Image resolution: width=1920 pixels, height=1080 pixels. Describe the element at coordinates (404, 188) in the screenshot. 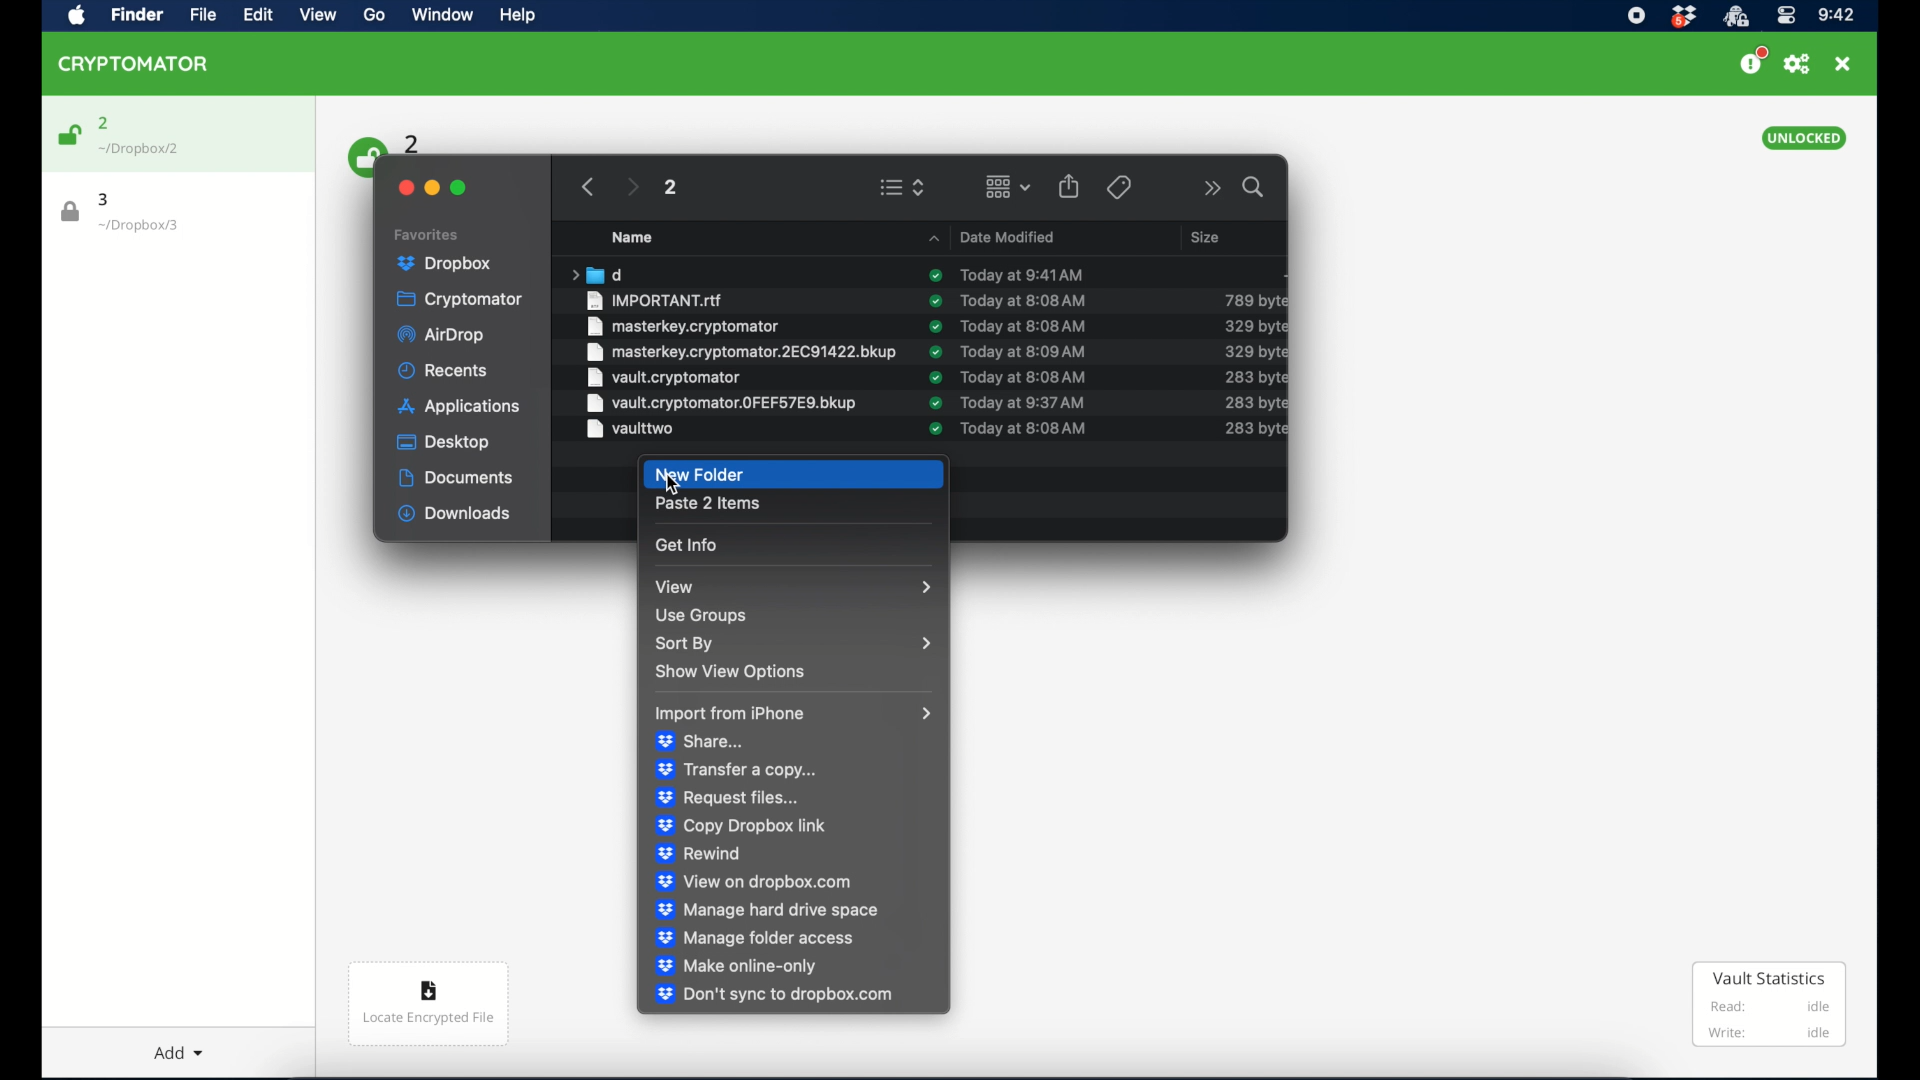

I see `close` at that location.